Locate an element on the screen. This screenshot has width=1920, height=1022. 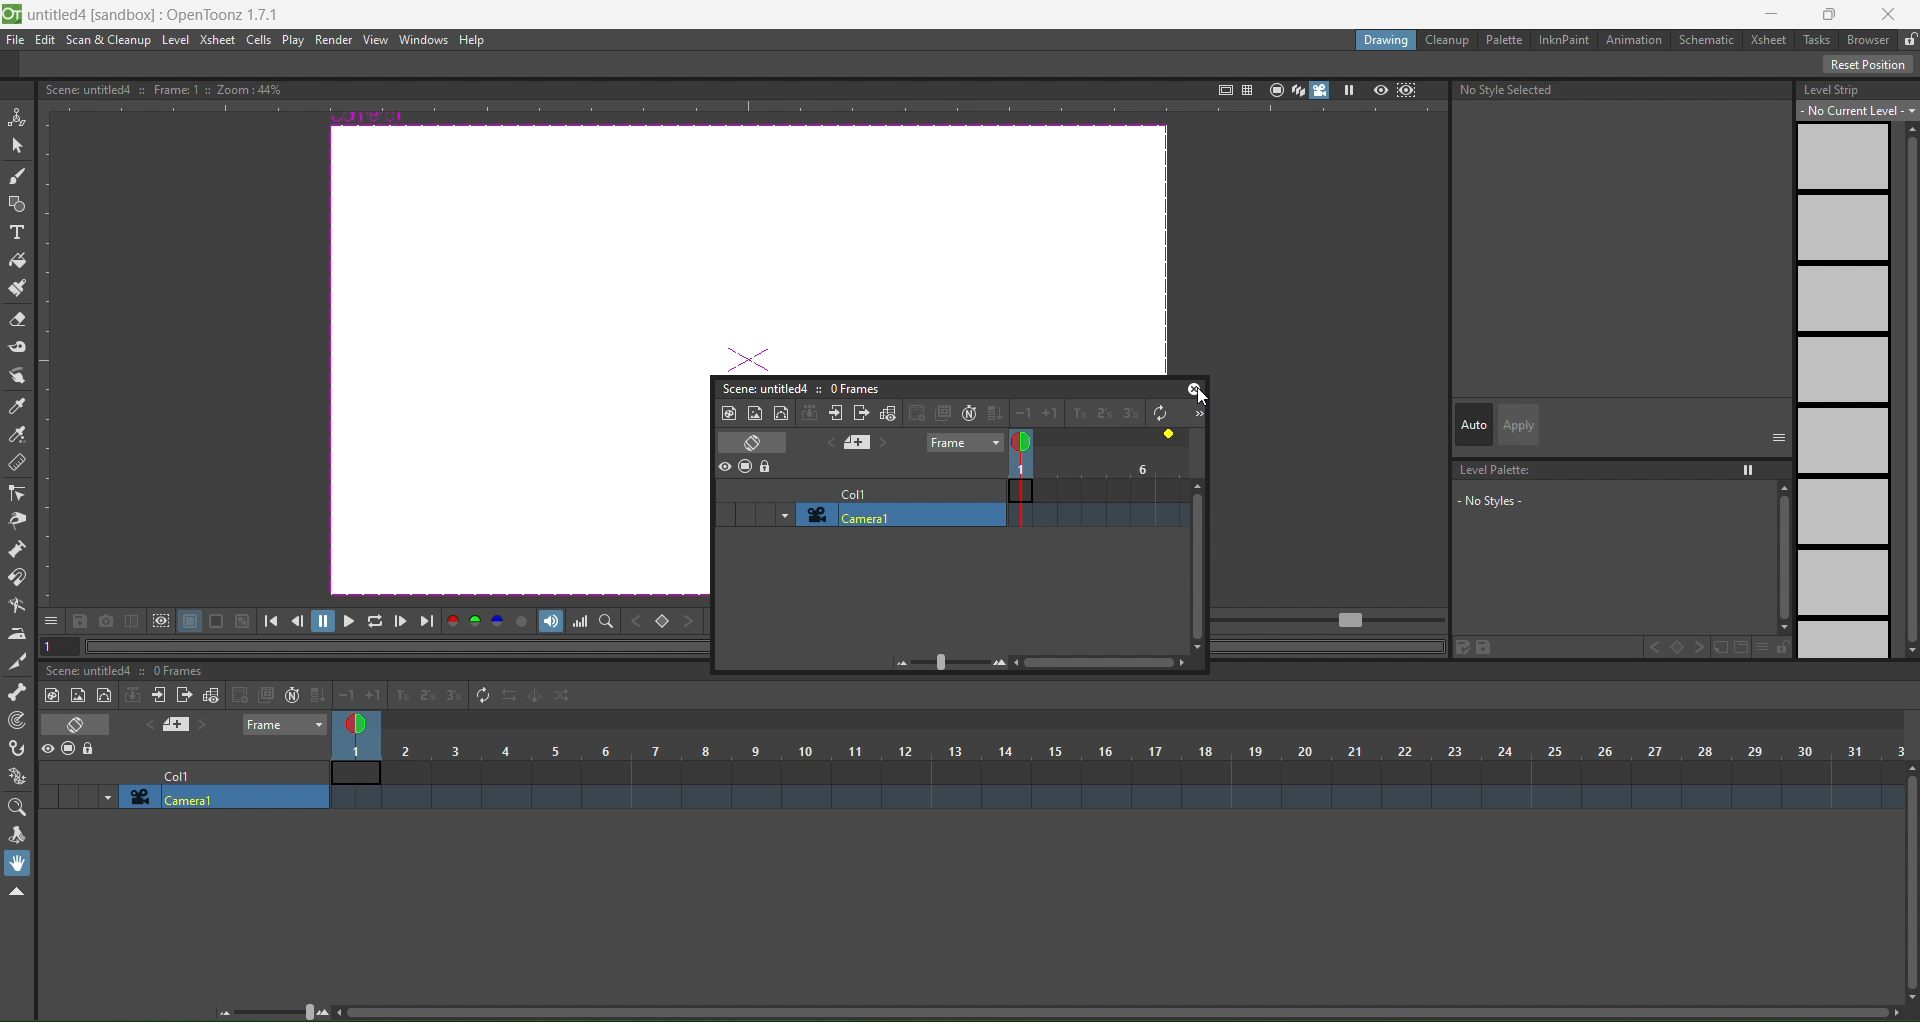
field guide is located at coordinates (1246, 88).